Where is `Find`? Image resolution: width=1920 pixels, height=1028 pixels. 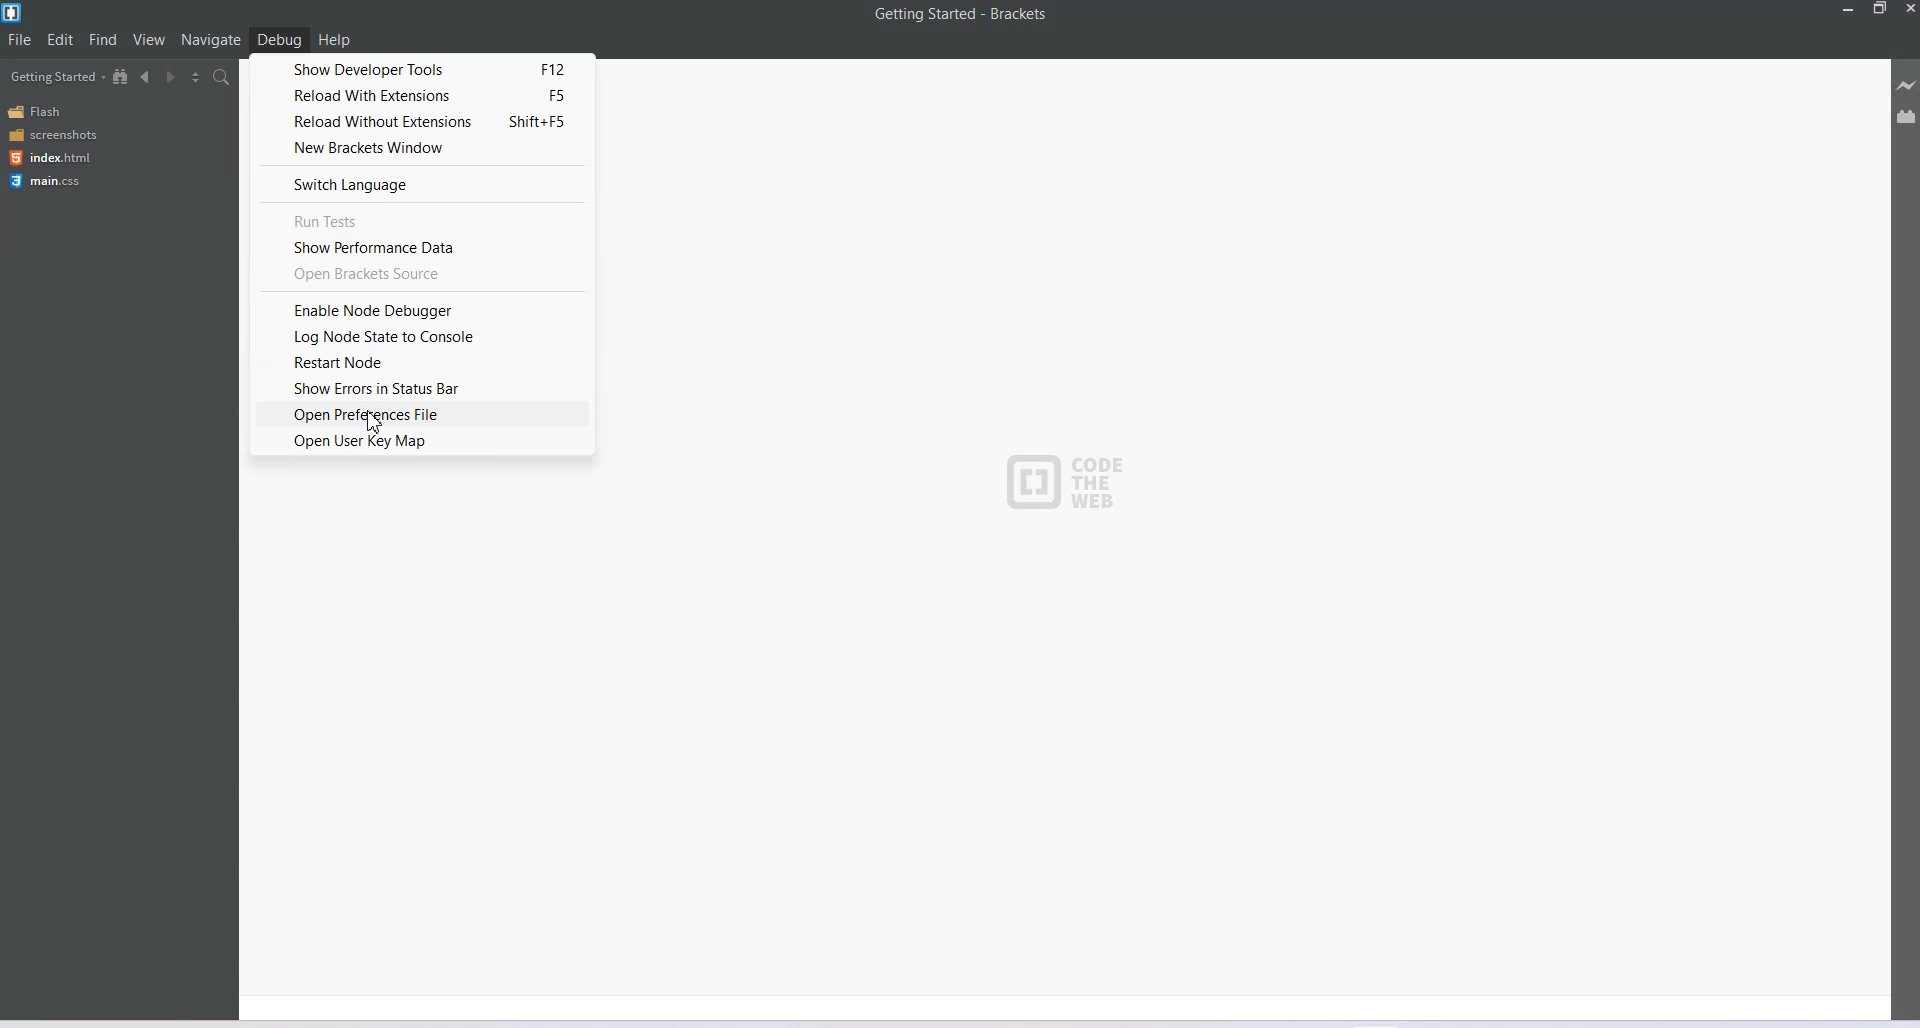
Find is located at coordinates (104, 39).